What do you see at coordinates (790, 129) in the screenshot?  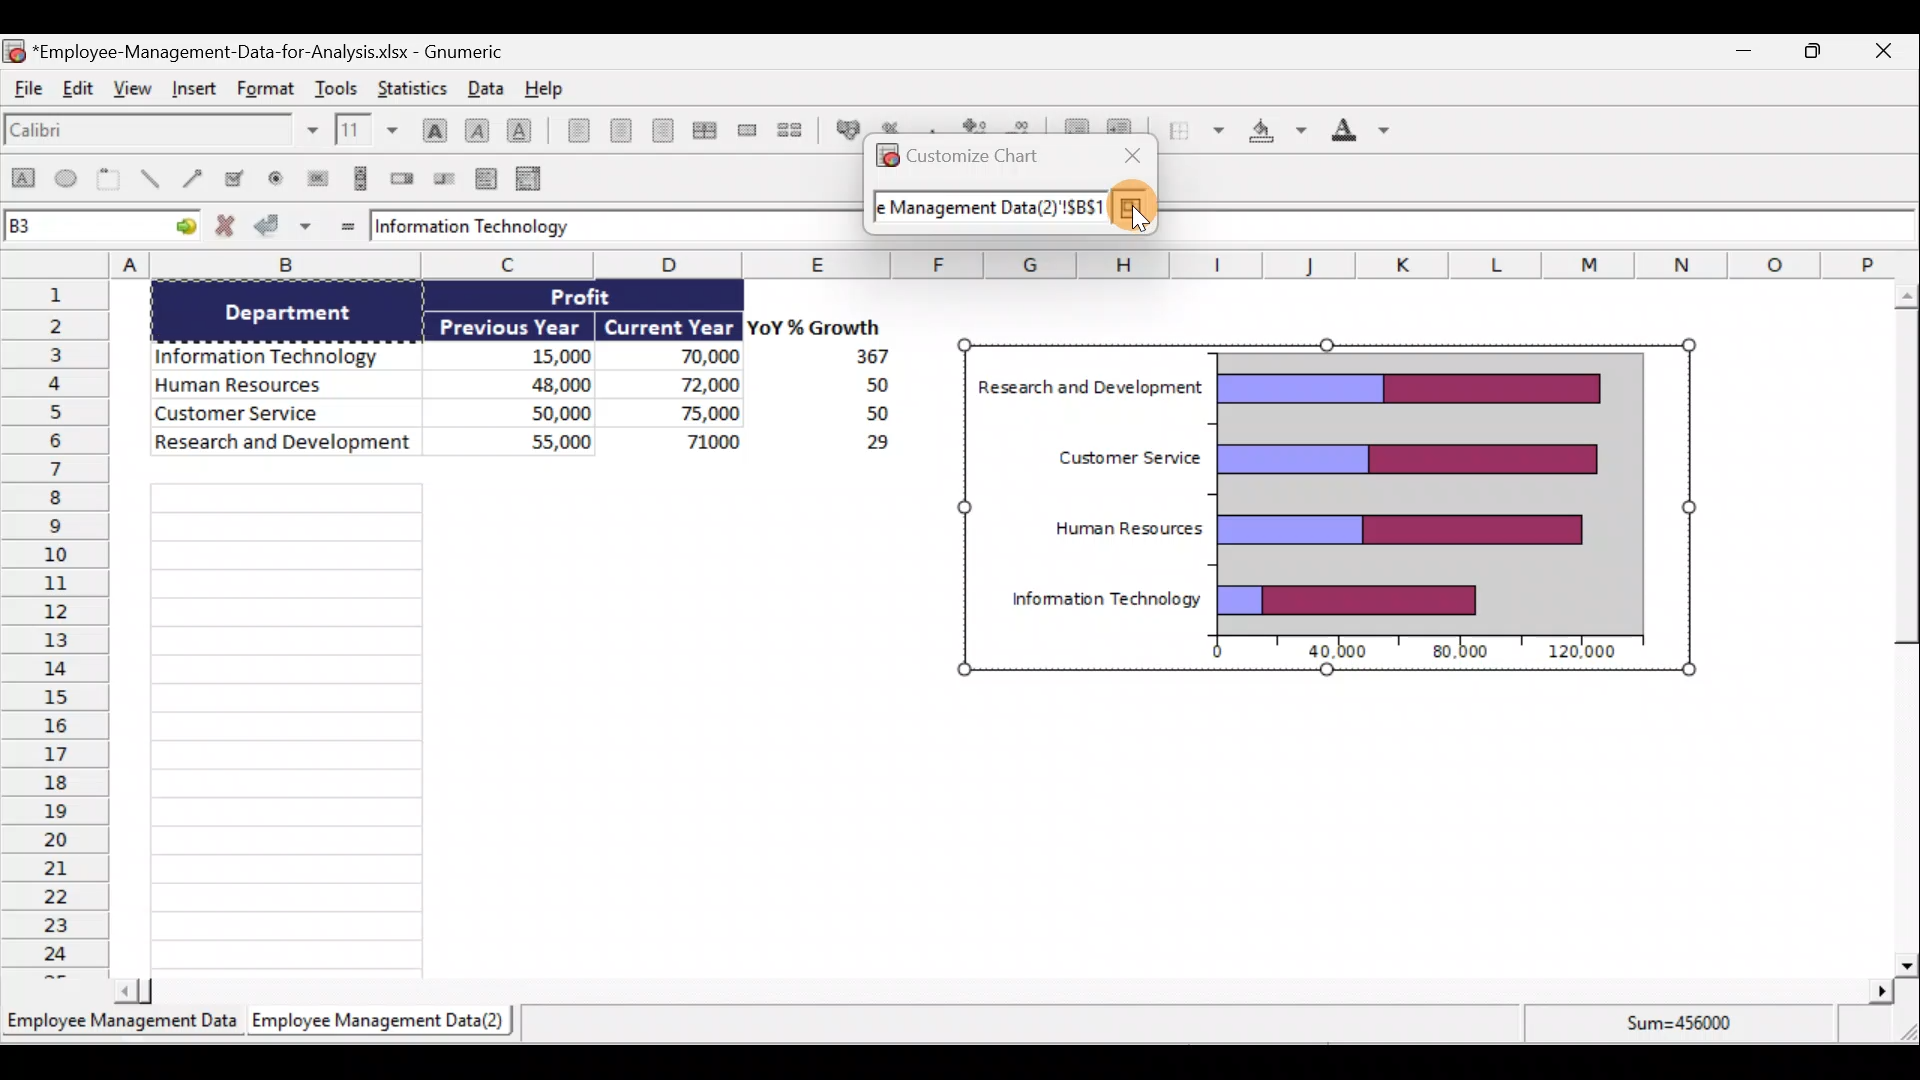 I see `Split merged range of cells` at bounding box center [790, 129].